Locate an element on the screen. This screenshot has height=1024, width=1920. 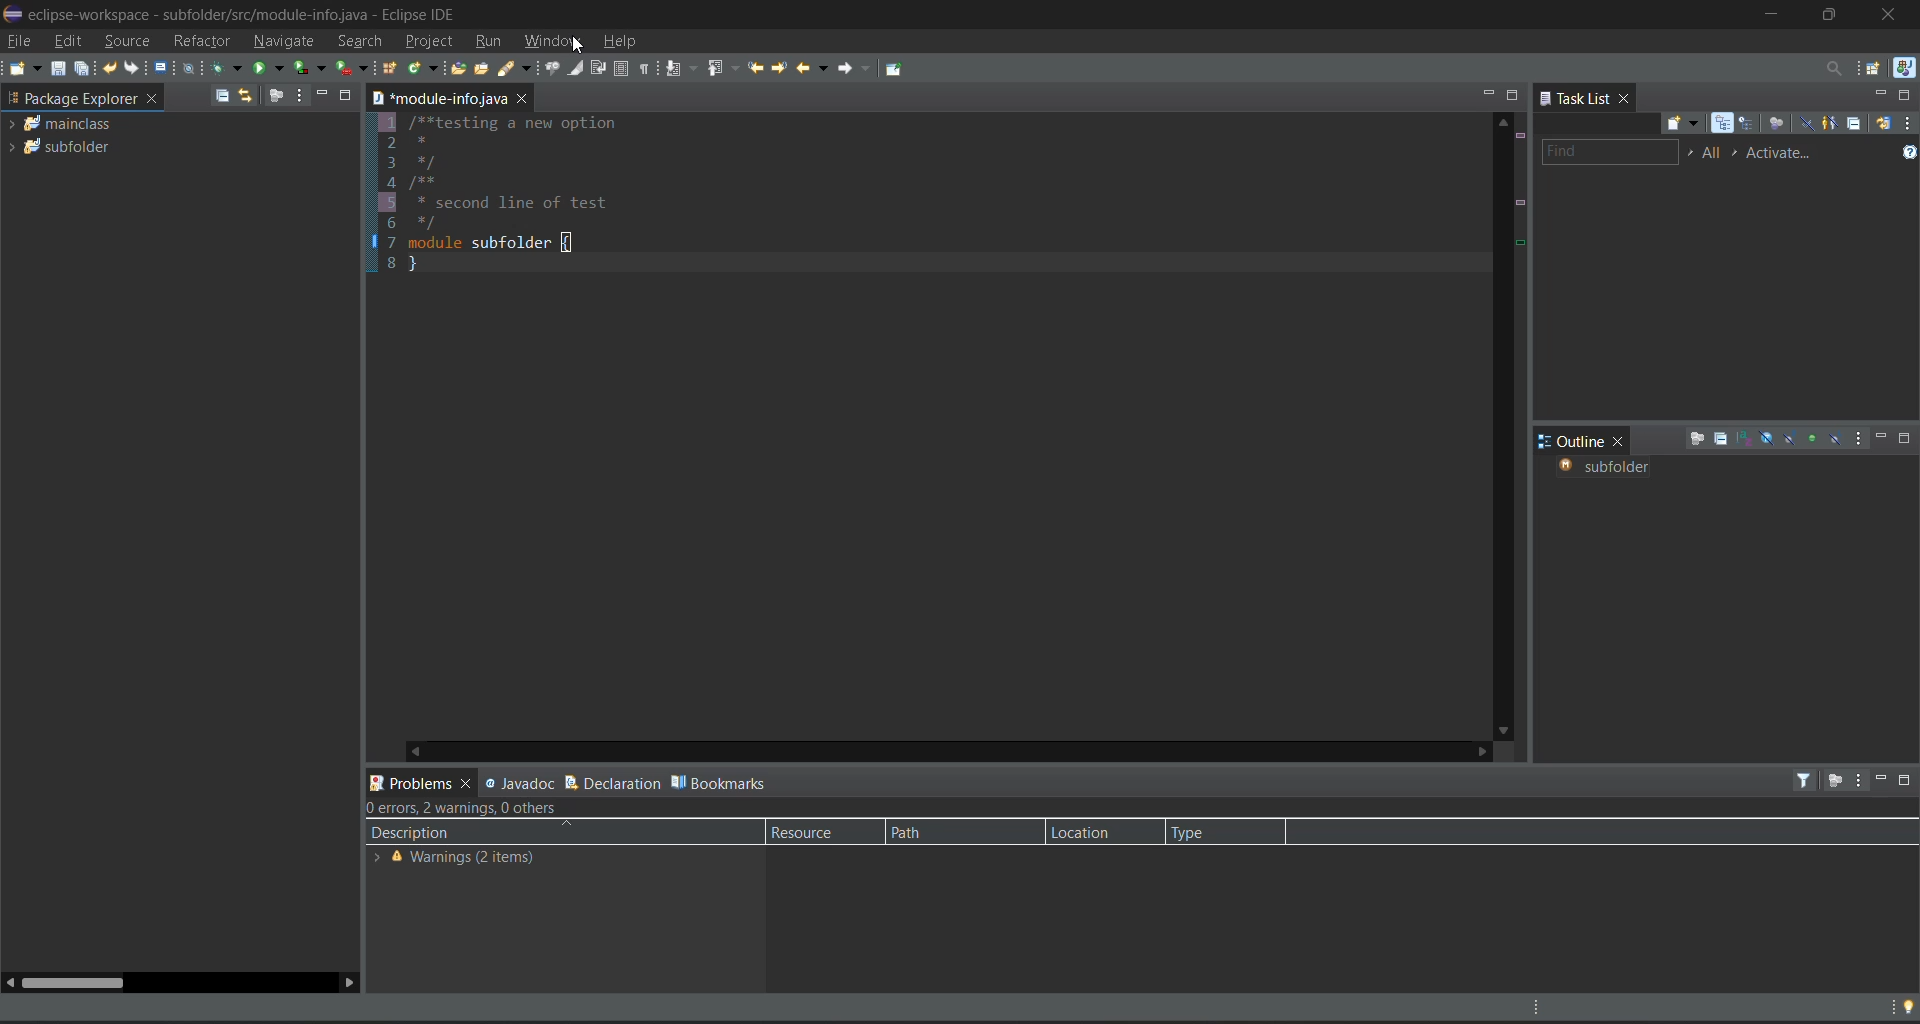
filters is located at coordinates (1807, 780).